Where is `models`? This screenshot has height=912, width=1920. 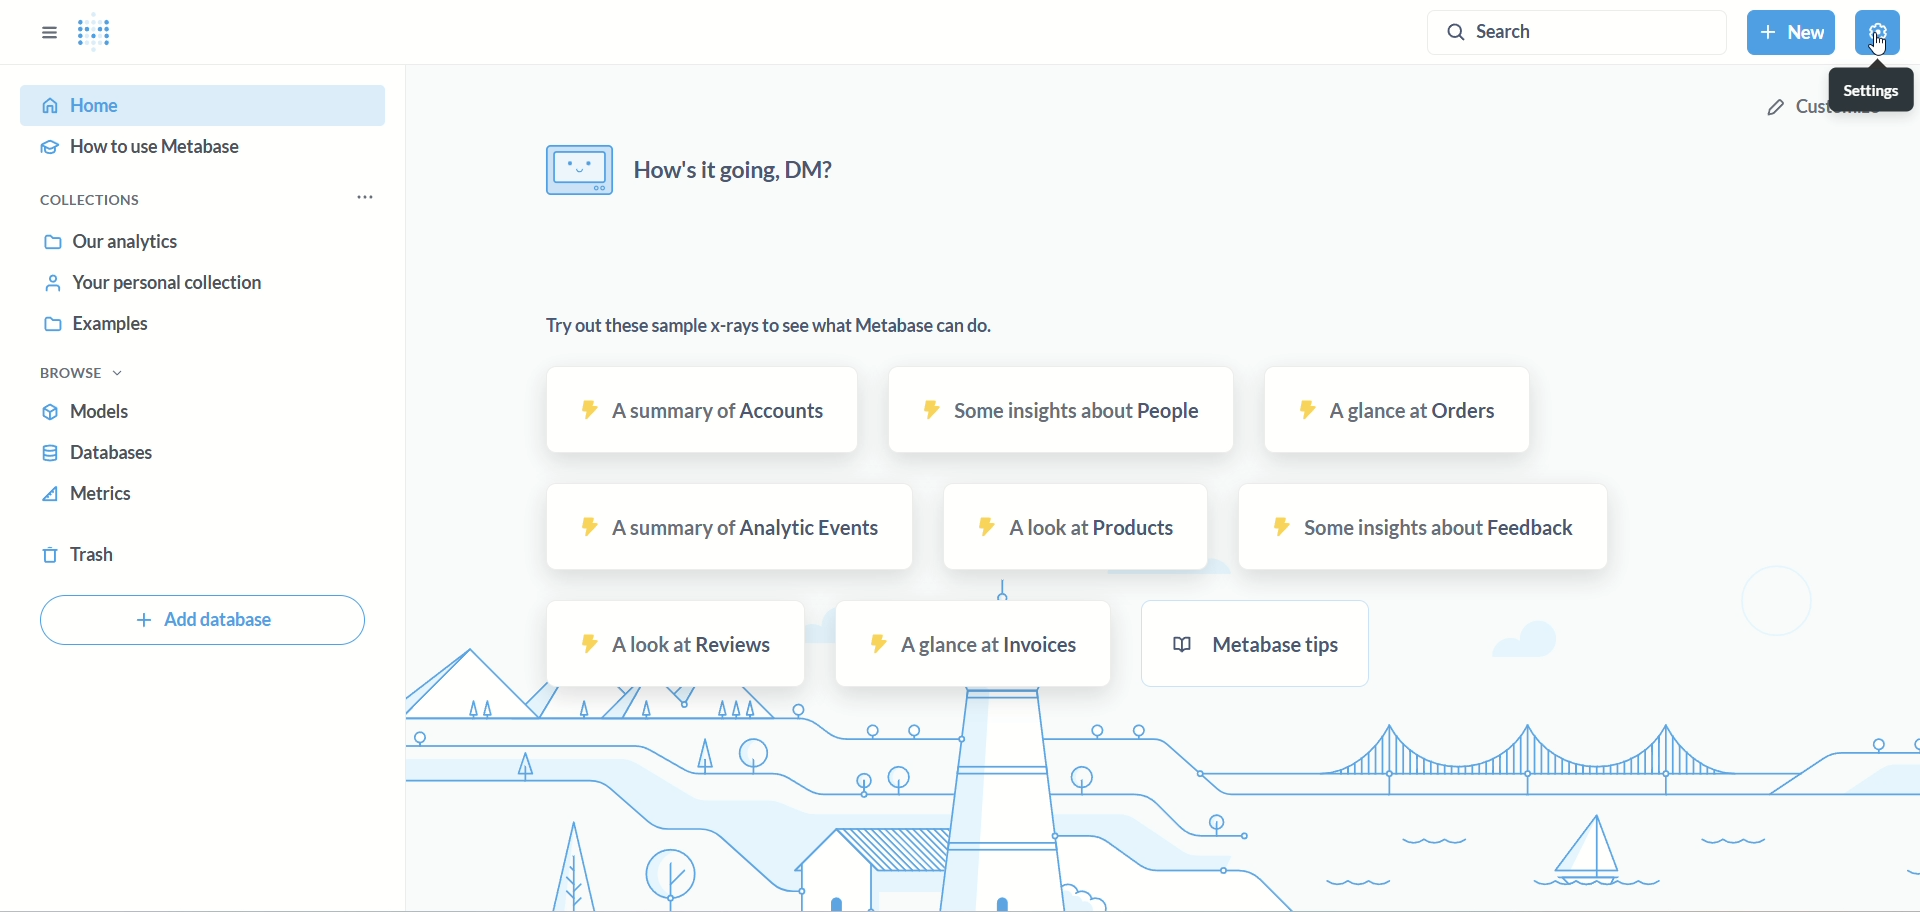
models is located at coordinates (86, 410).